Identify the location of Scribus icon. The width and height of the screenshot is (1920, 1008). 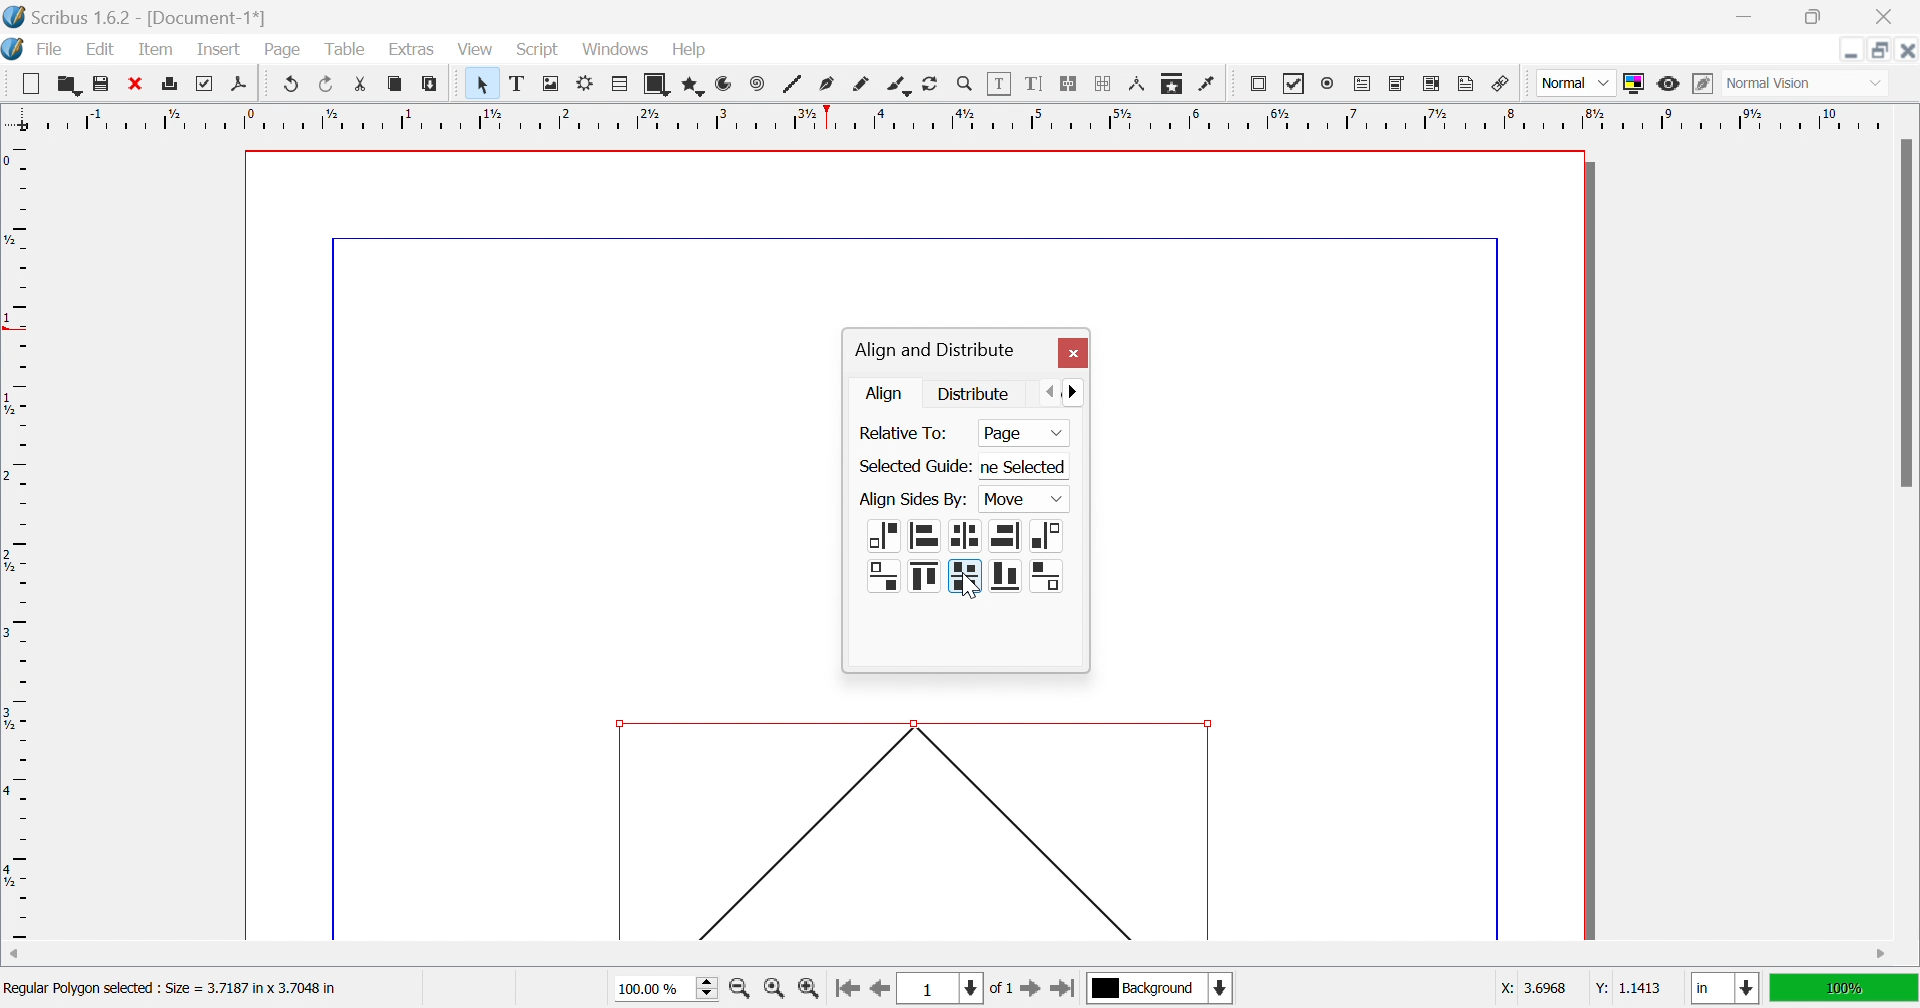
(12, 49).